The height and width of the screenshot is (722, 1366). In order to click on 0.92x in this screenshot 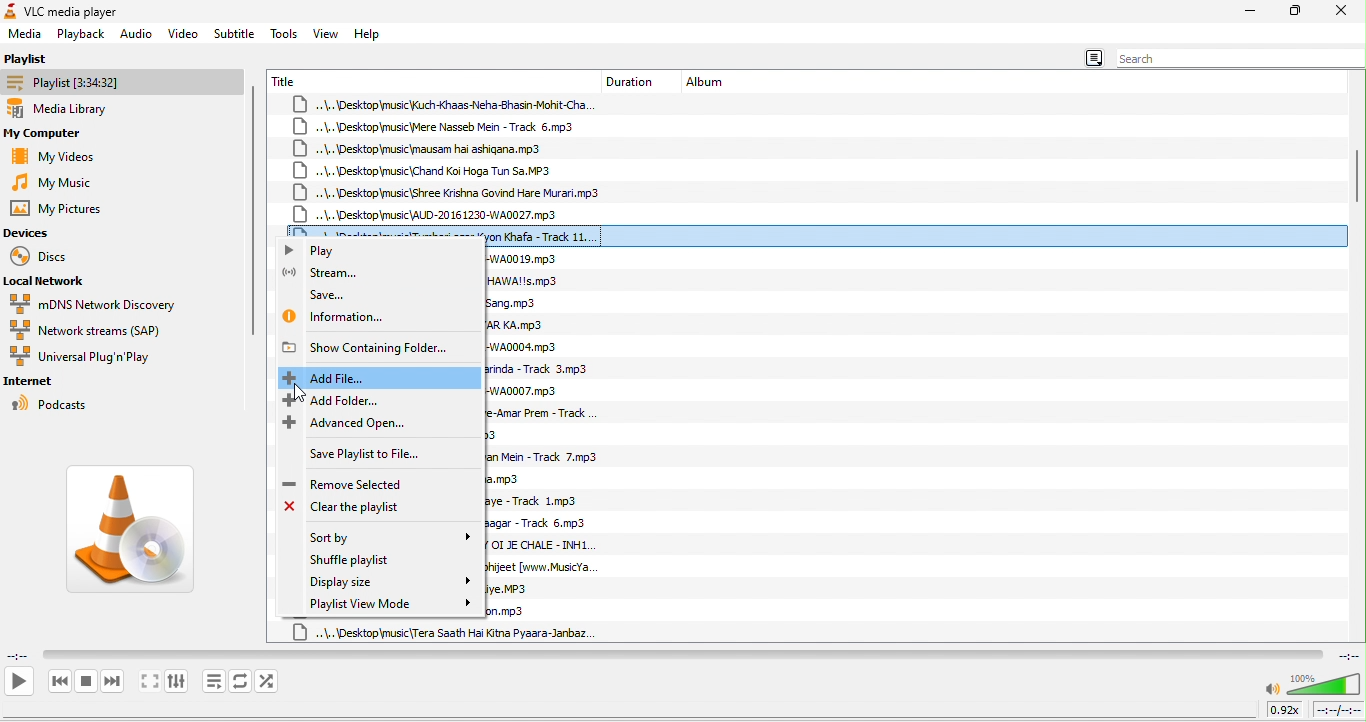, I will do `click(1287, 709)`.